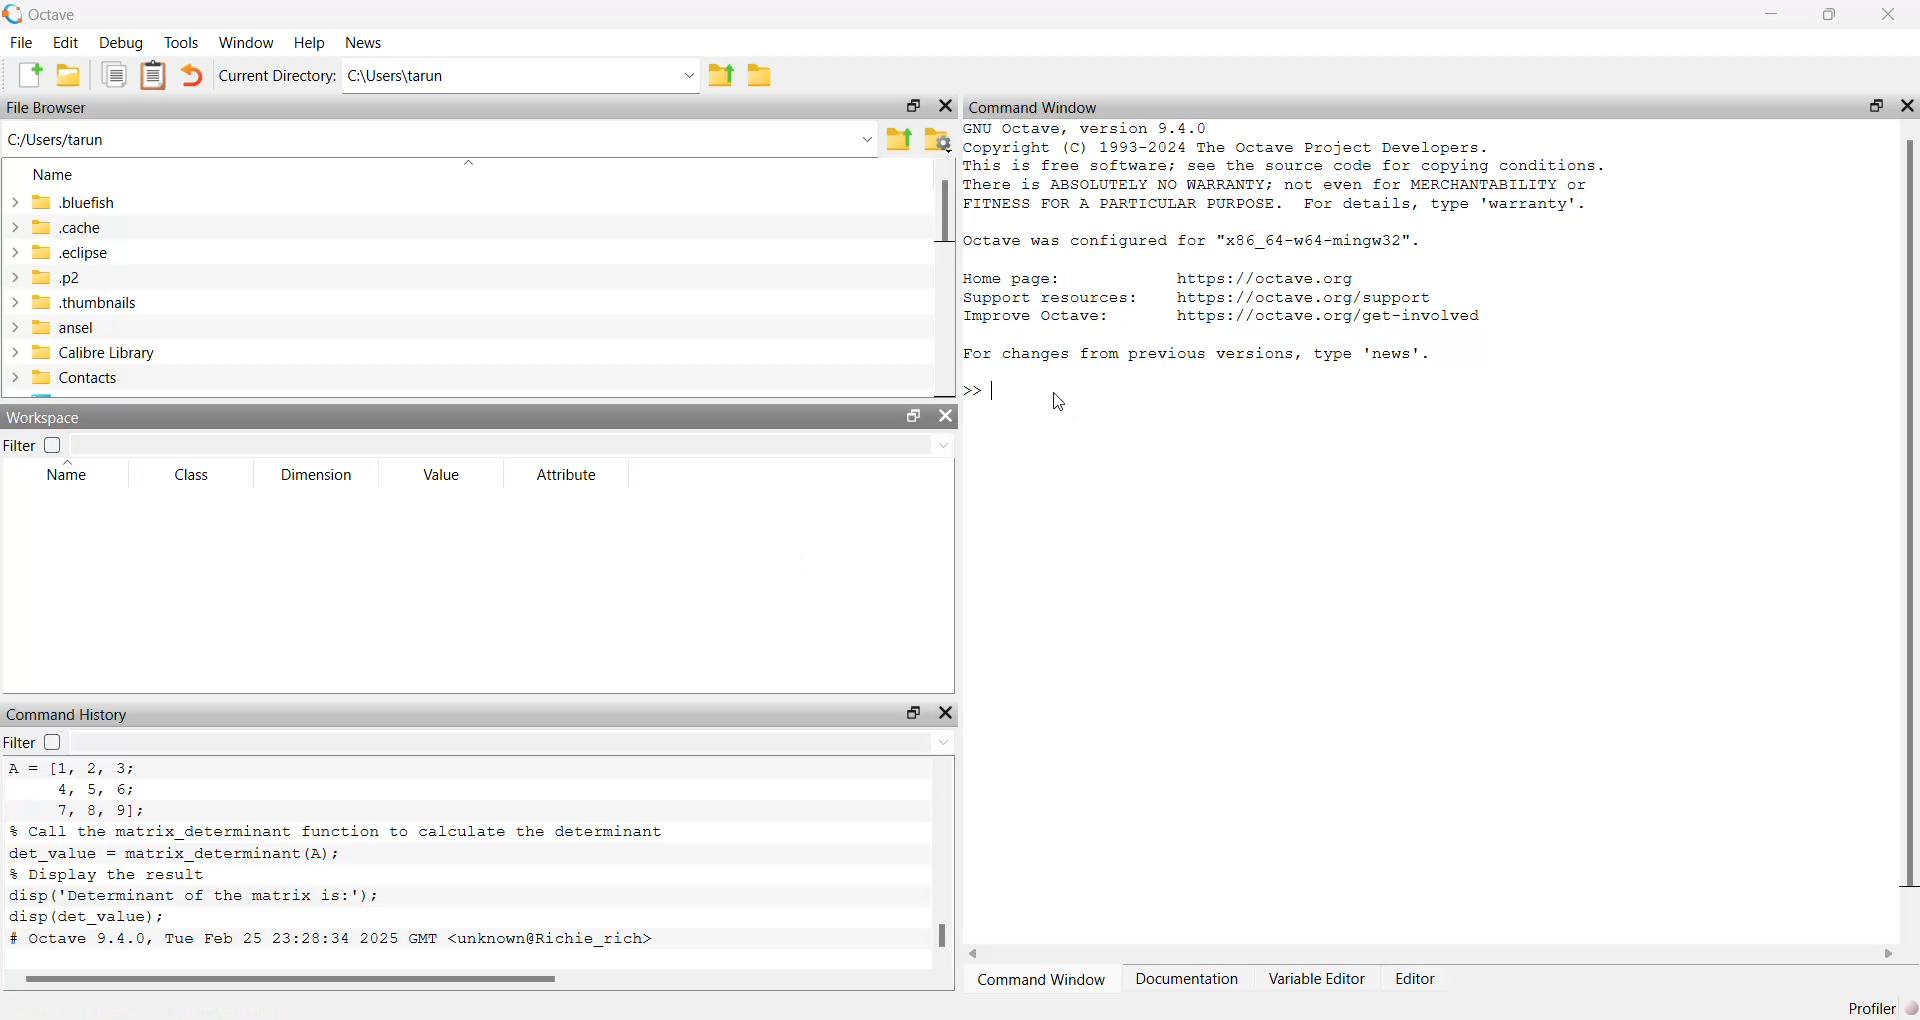 This screenshot has height=1020, width=1920. What do you see at coordinates (913, 713) in the screenshot?
I see `maximize` at bounding box center [913, 713].